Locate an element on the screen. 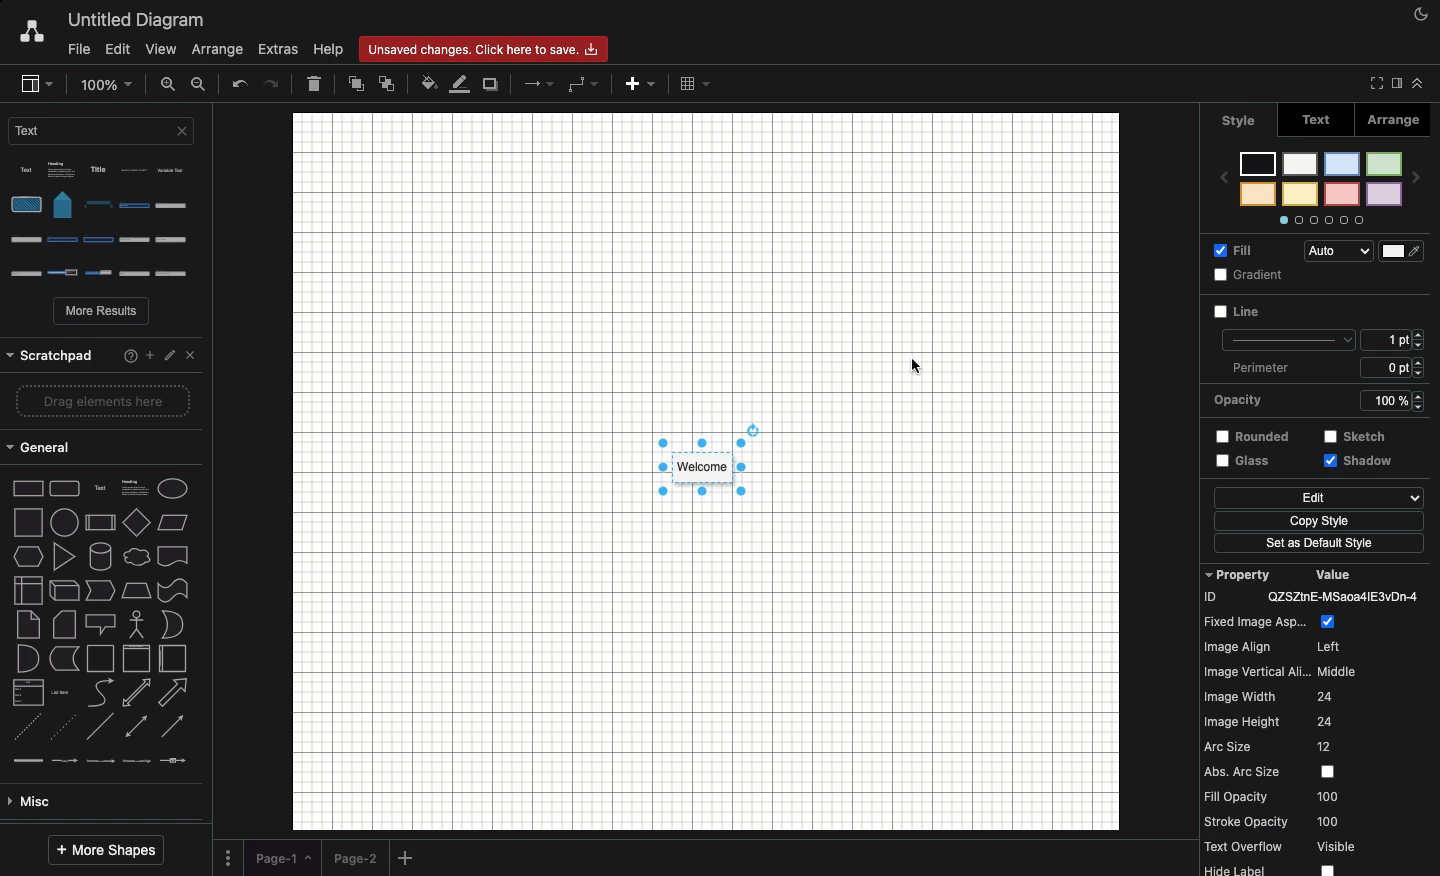  Undo is located at coordinates (239, 85).